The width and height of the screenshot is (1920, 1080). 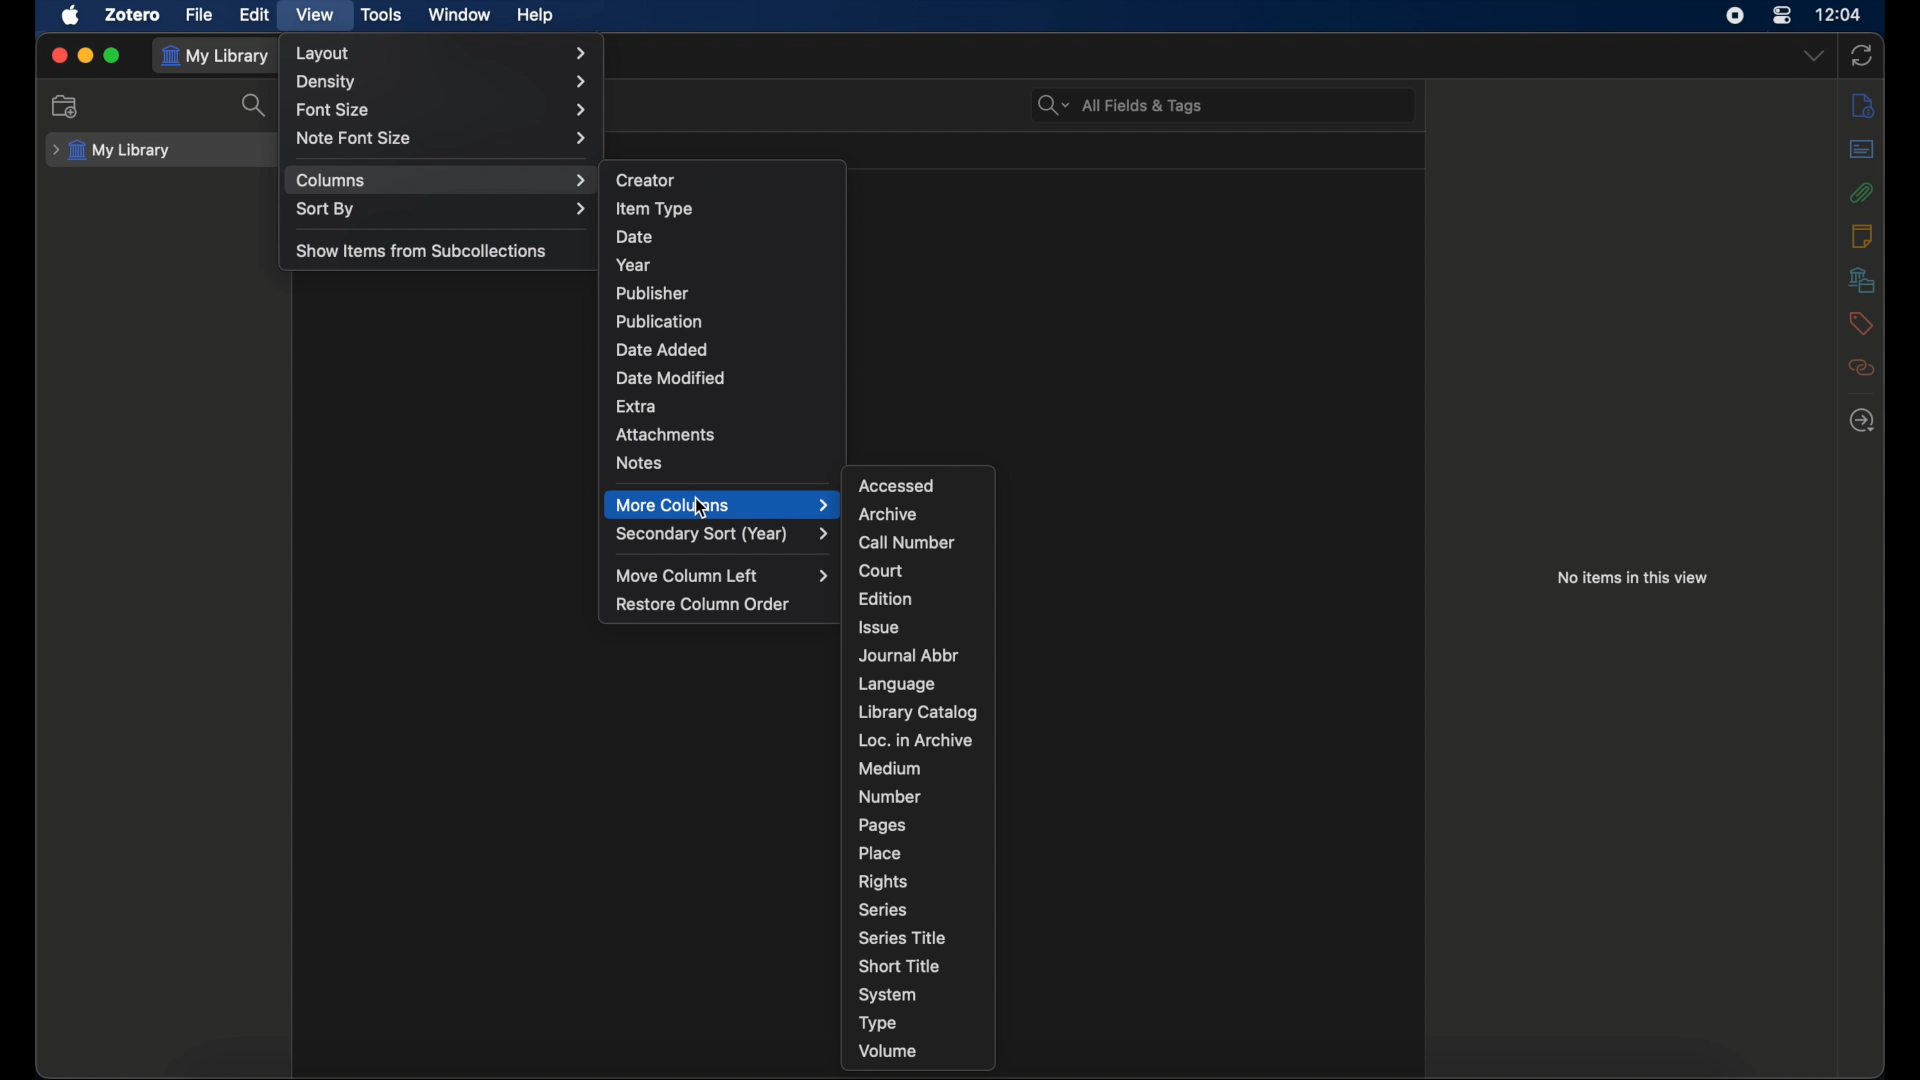 I want to click on notes, so click(x=1861, y=235).